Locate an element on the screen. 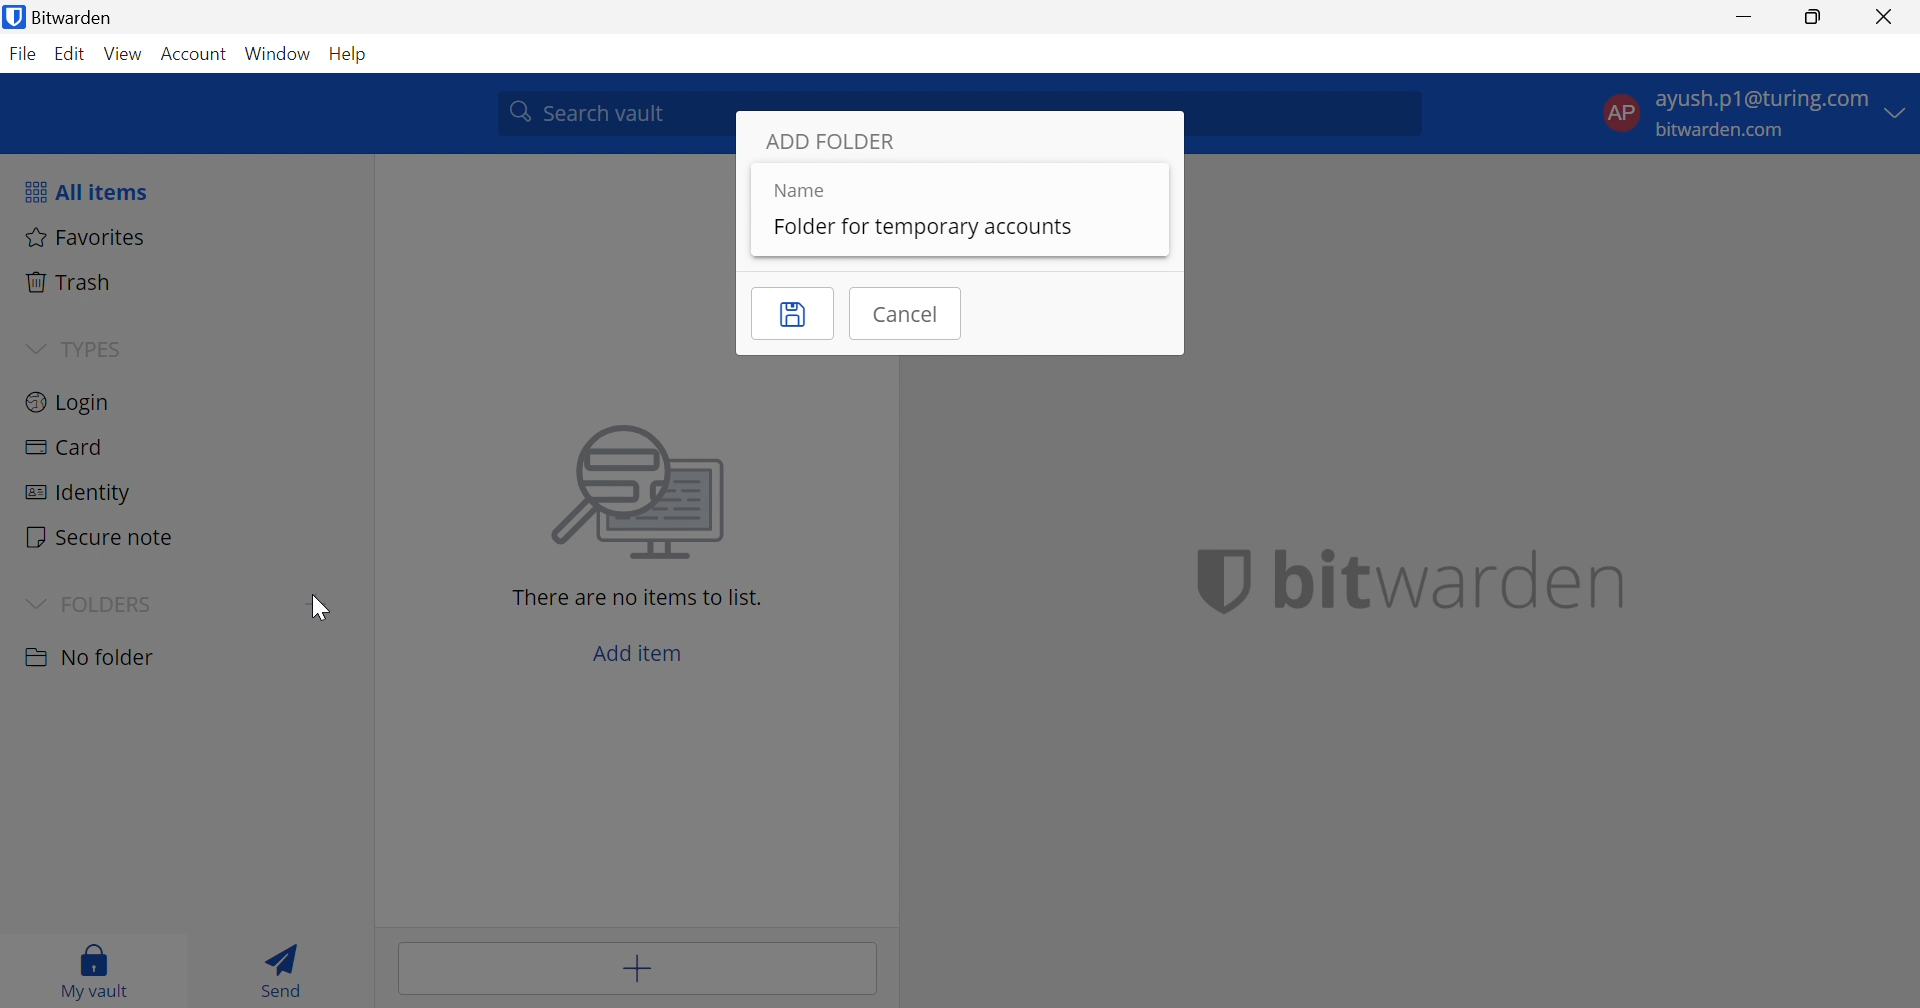 This screenshot has width=1920, height=1008. Identity is located at coordinates (79, 494).